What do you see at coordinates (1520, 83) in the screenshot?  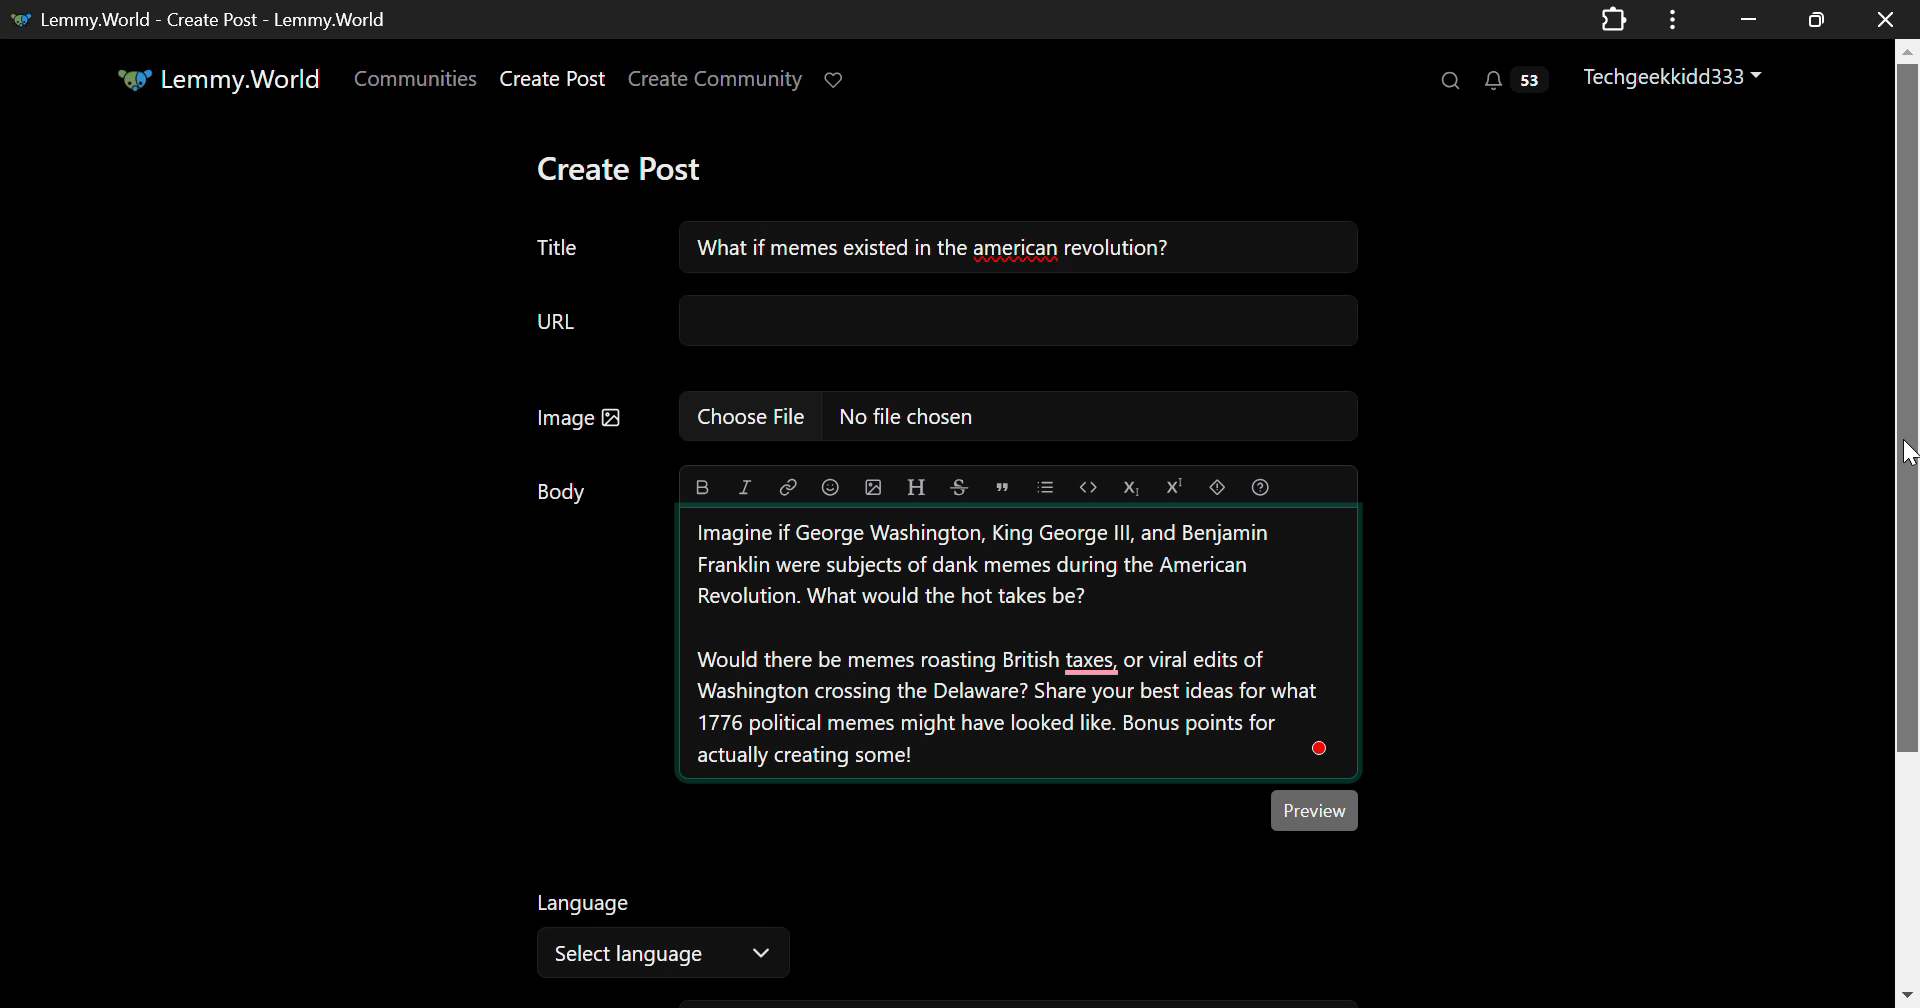 I see `Notifications` at bounding box center [1520, 83].